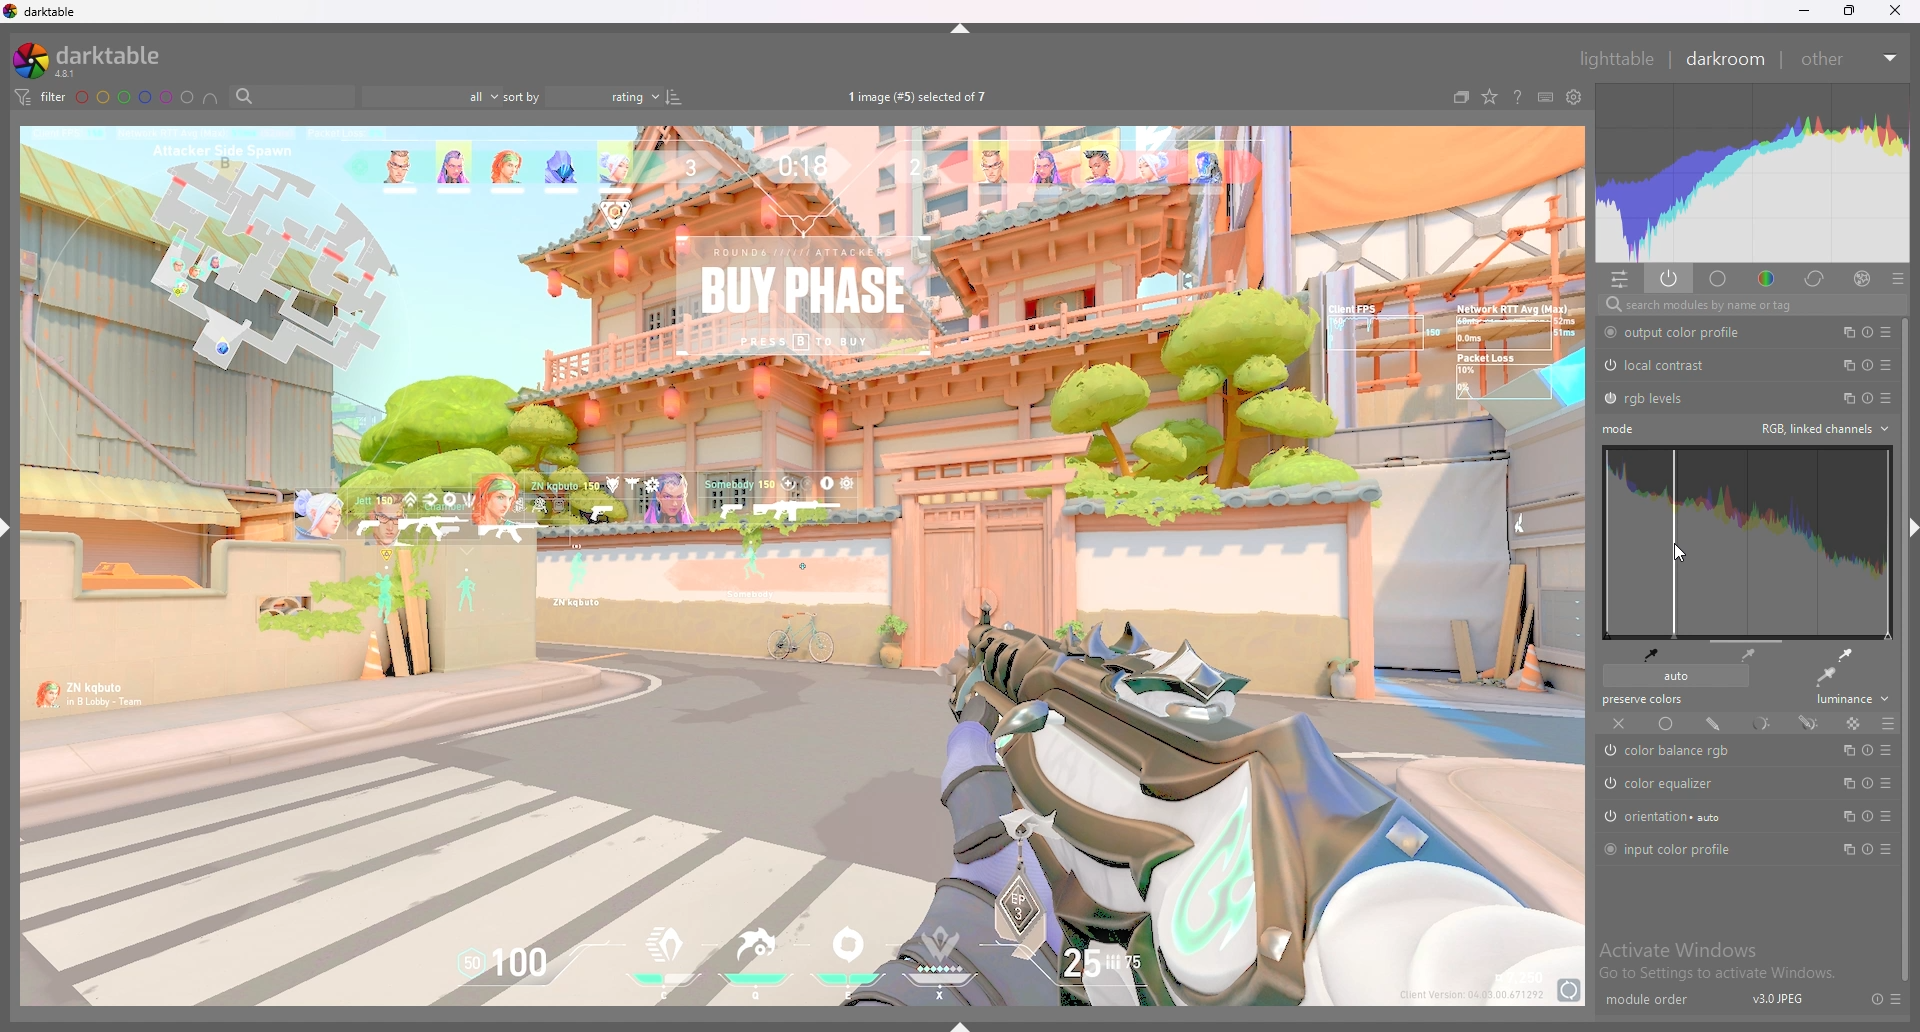  What do you see at coordinates (1760, 723) in the screenshot?
I see `parametric mask` at bounding box center [1760, 723].